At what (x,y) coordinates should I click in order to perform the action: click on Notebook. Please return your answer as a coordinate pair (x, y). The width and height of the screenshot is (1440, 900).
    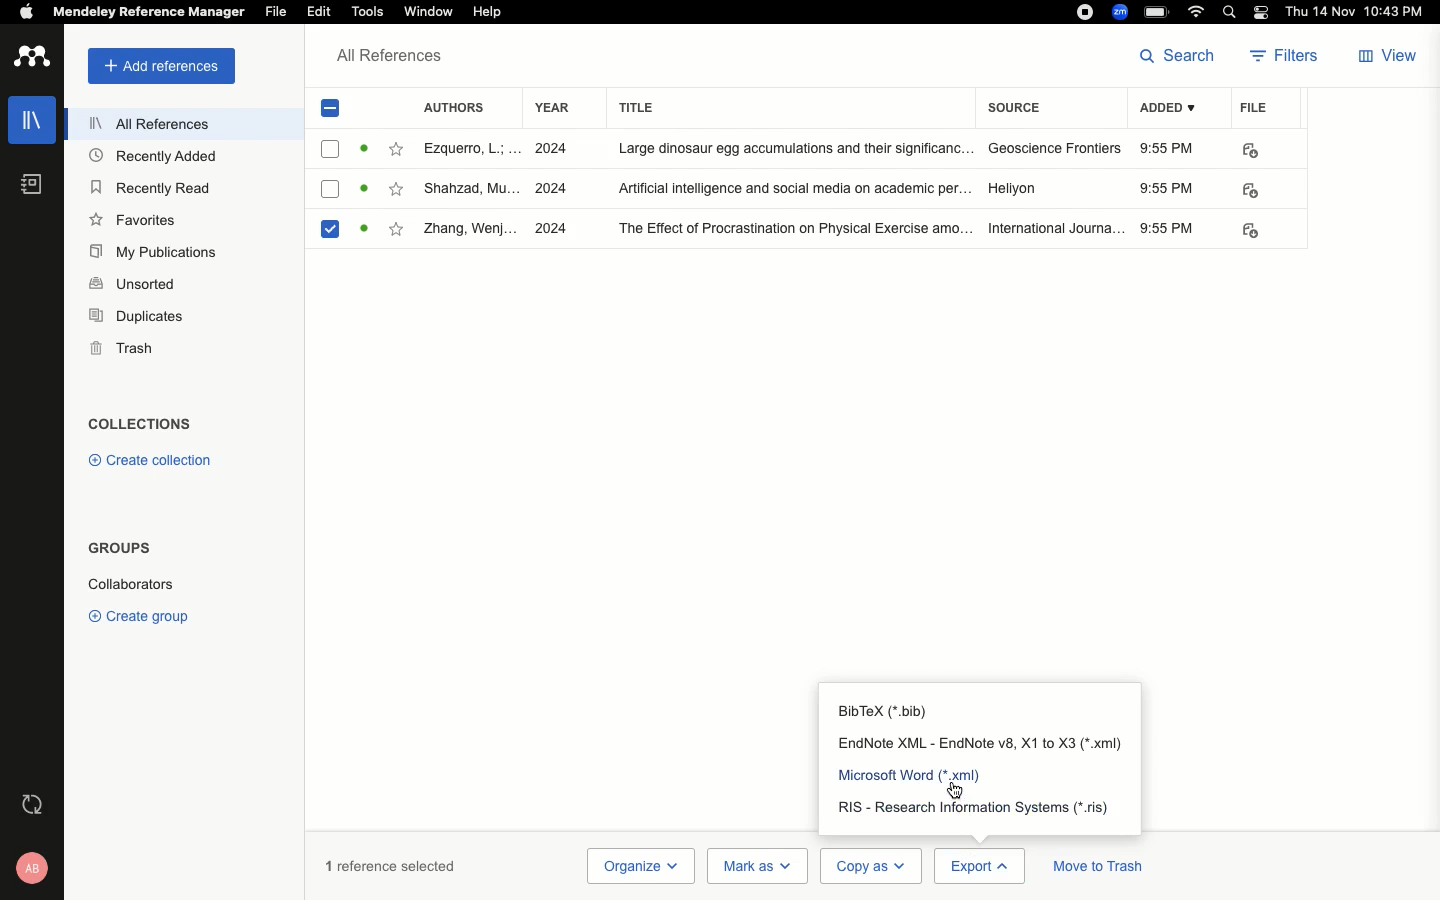
    Looking at the image, I should click on (30, 184).